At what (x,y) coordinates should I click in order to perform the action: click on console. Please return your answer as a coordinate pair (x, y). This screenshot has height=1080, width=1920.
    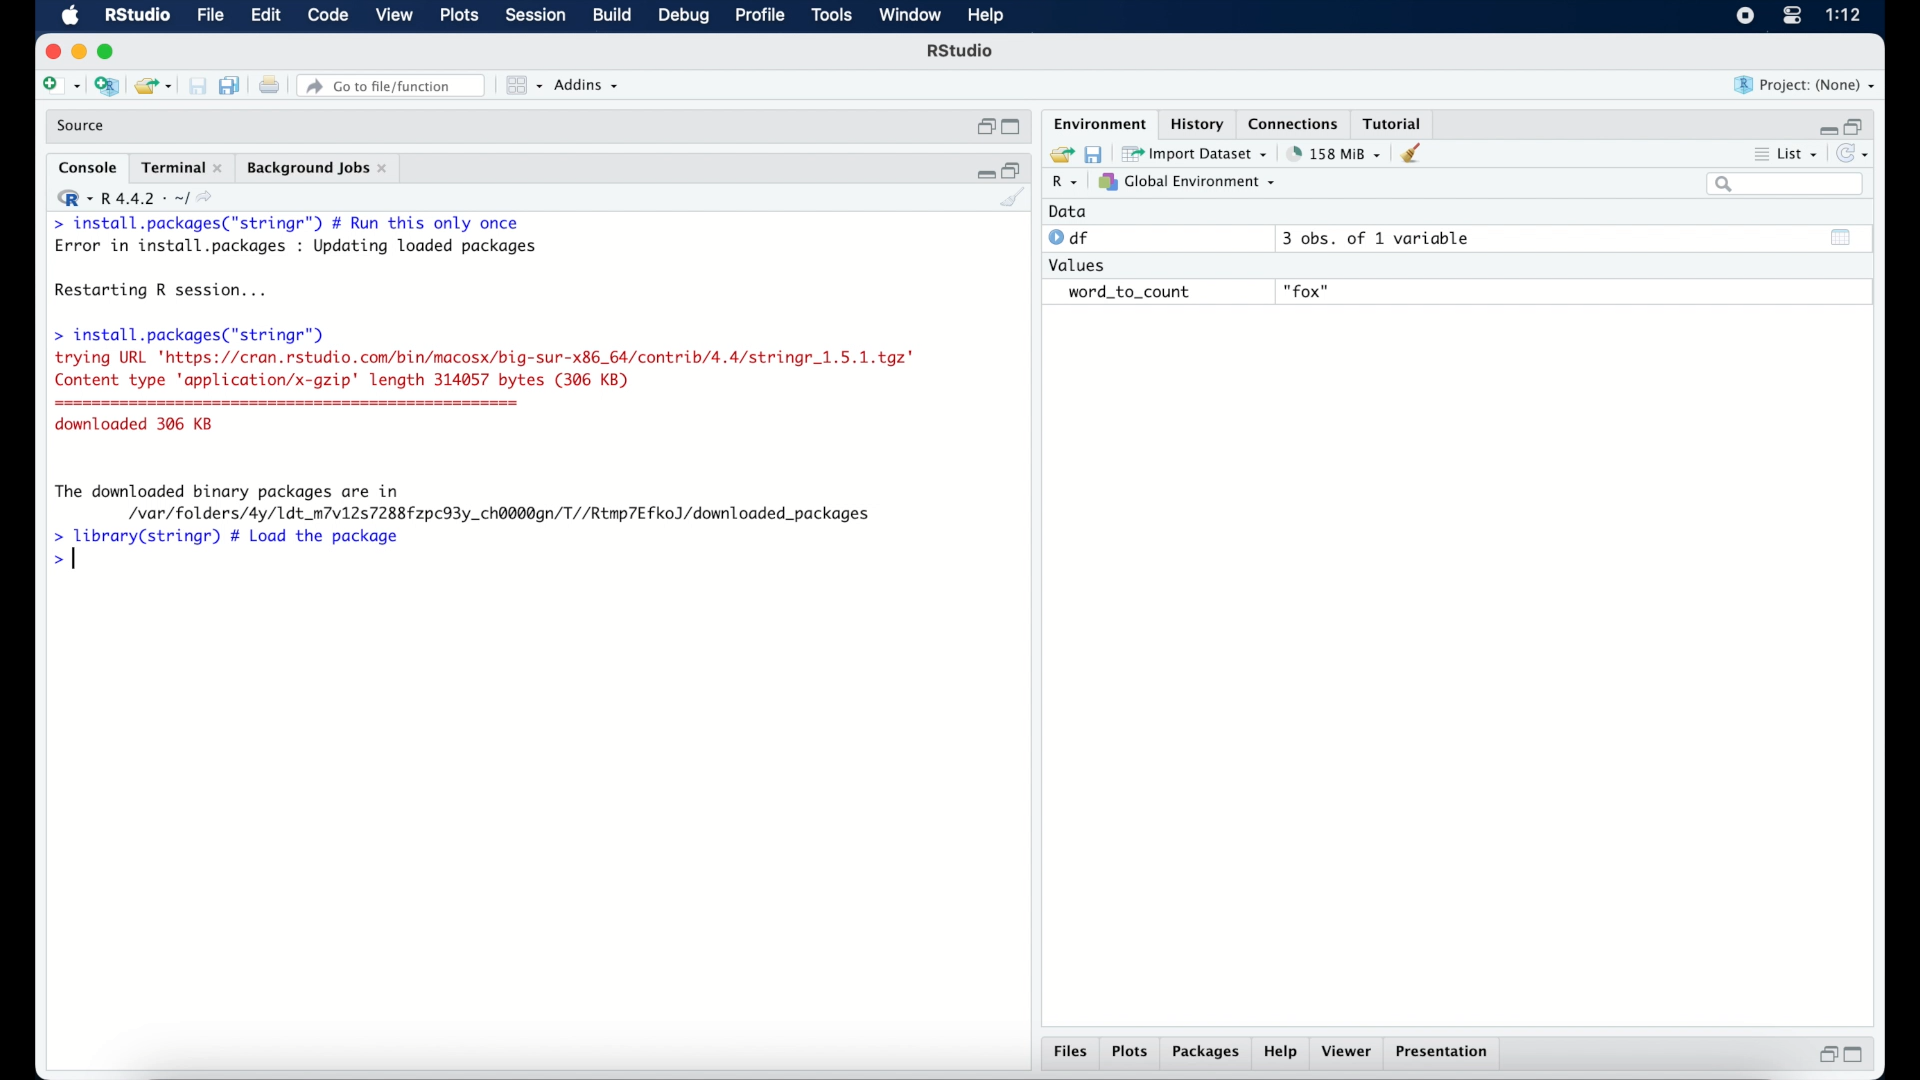
    Looking at the image, I should click on (88, 168).